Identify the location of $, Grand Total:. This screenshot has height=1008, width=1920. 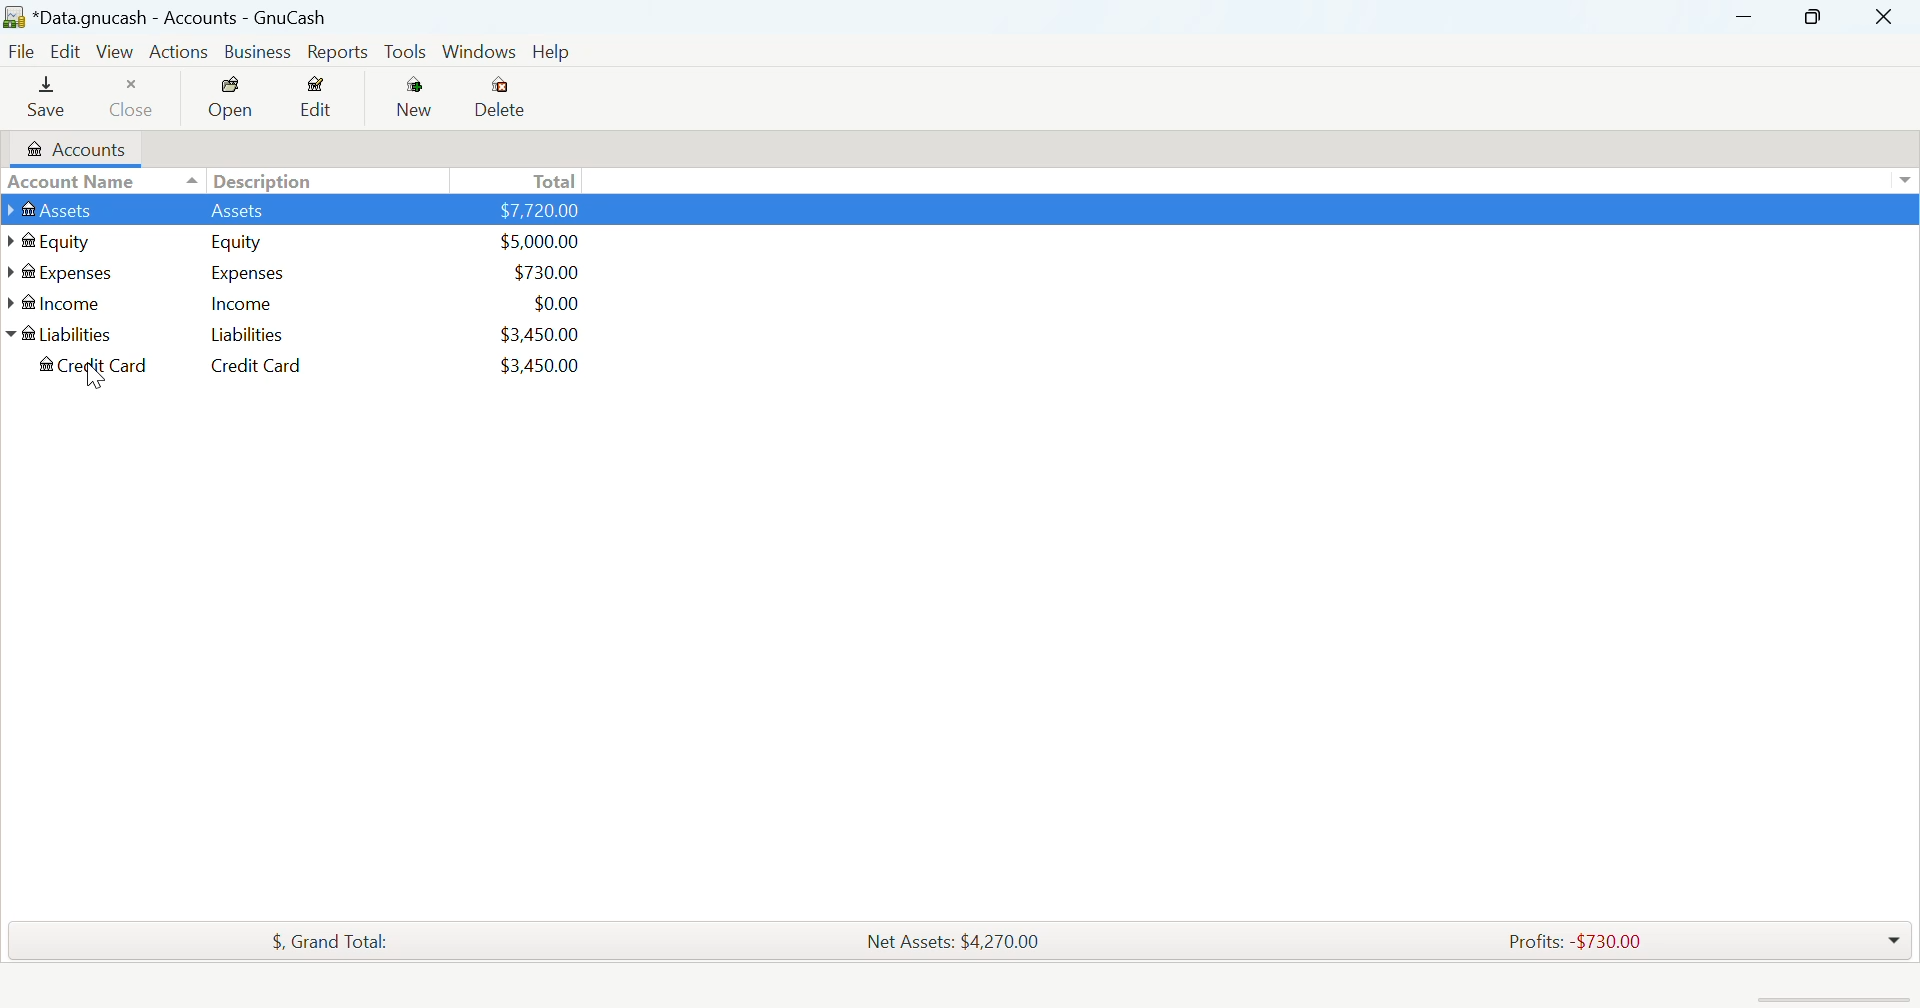
(320, 943).